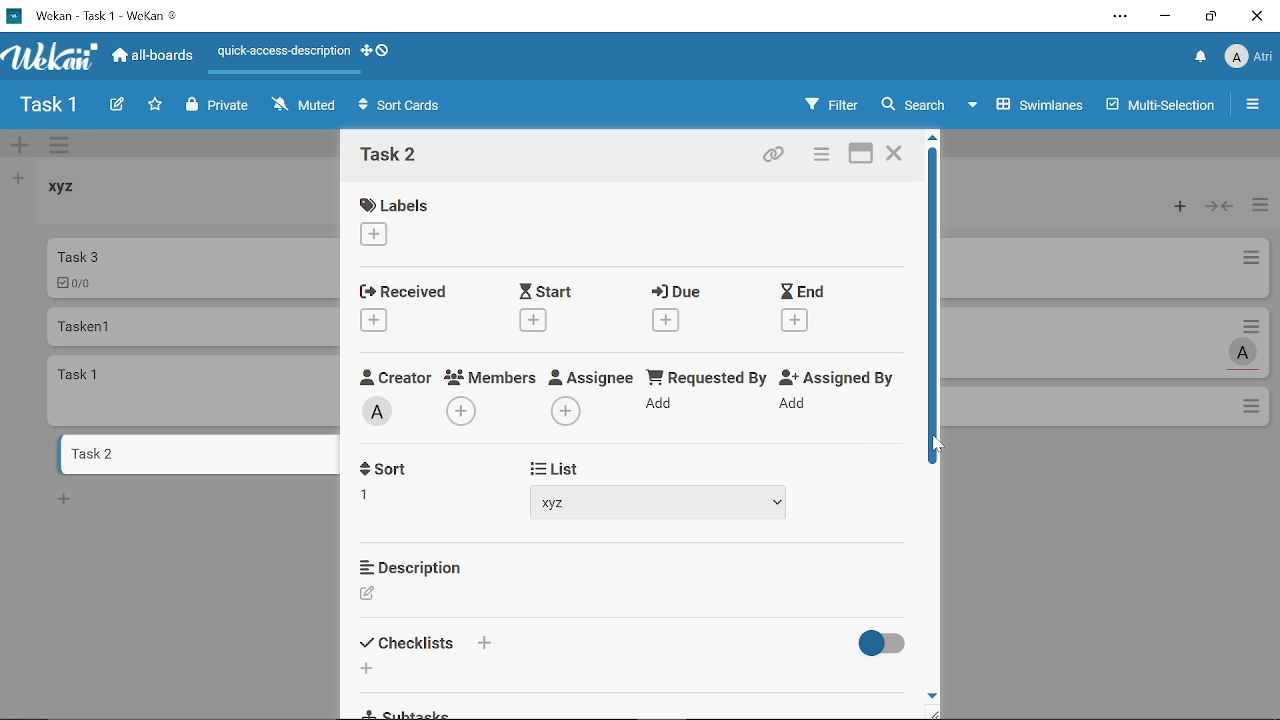 This screenshot has width=1280, height=720. Describe the element at coordinates (48, 105) in the screenshot. I see `Board name` at that location.